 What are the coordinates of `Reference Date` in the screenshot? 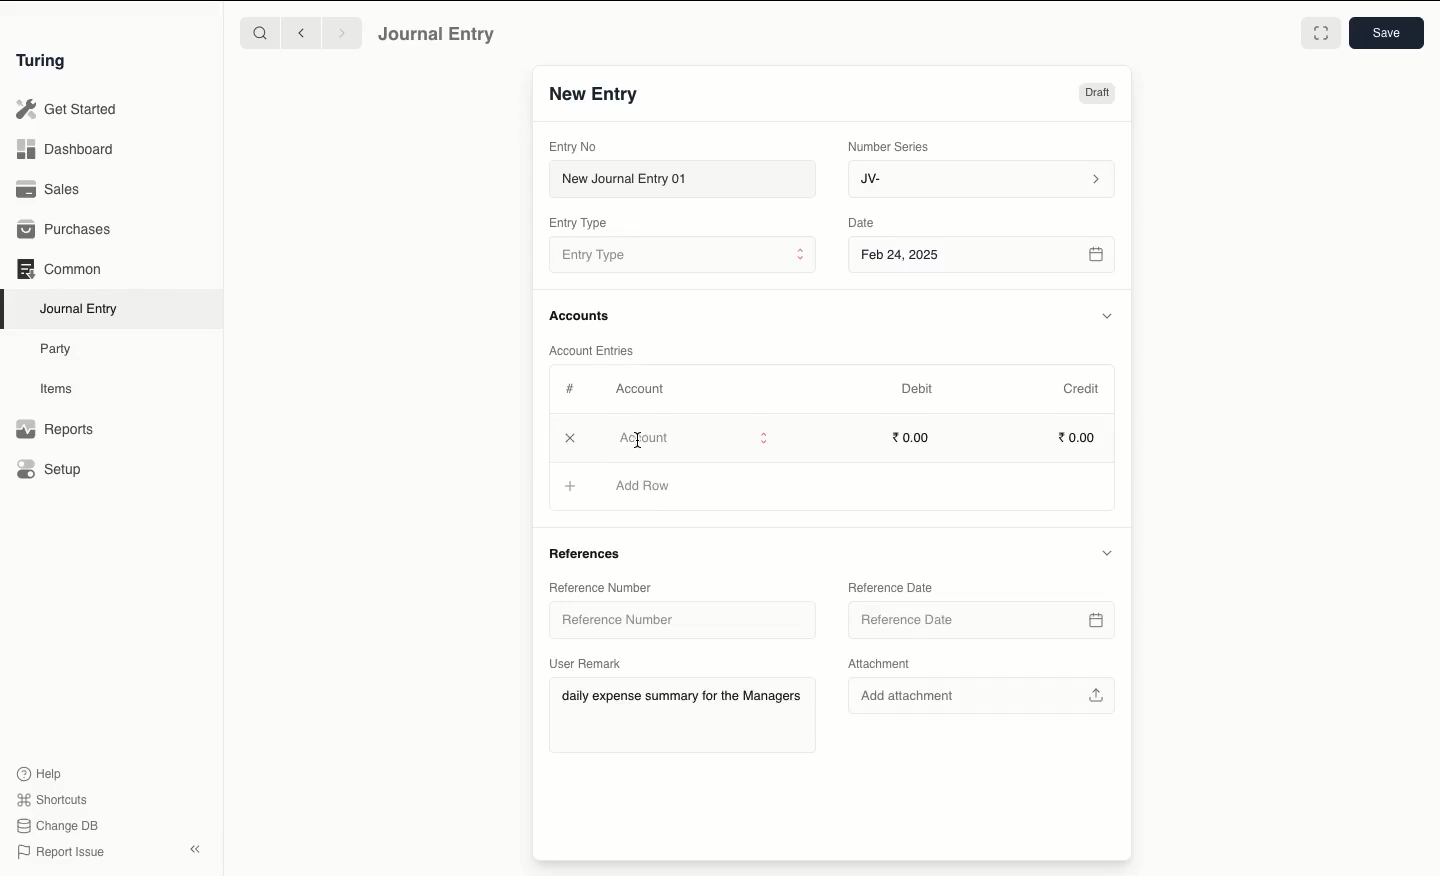 It's located at (889, 586).